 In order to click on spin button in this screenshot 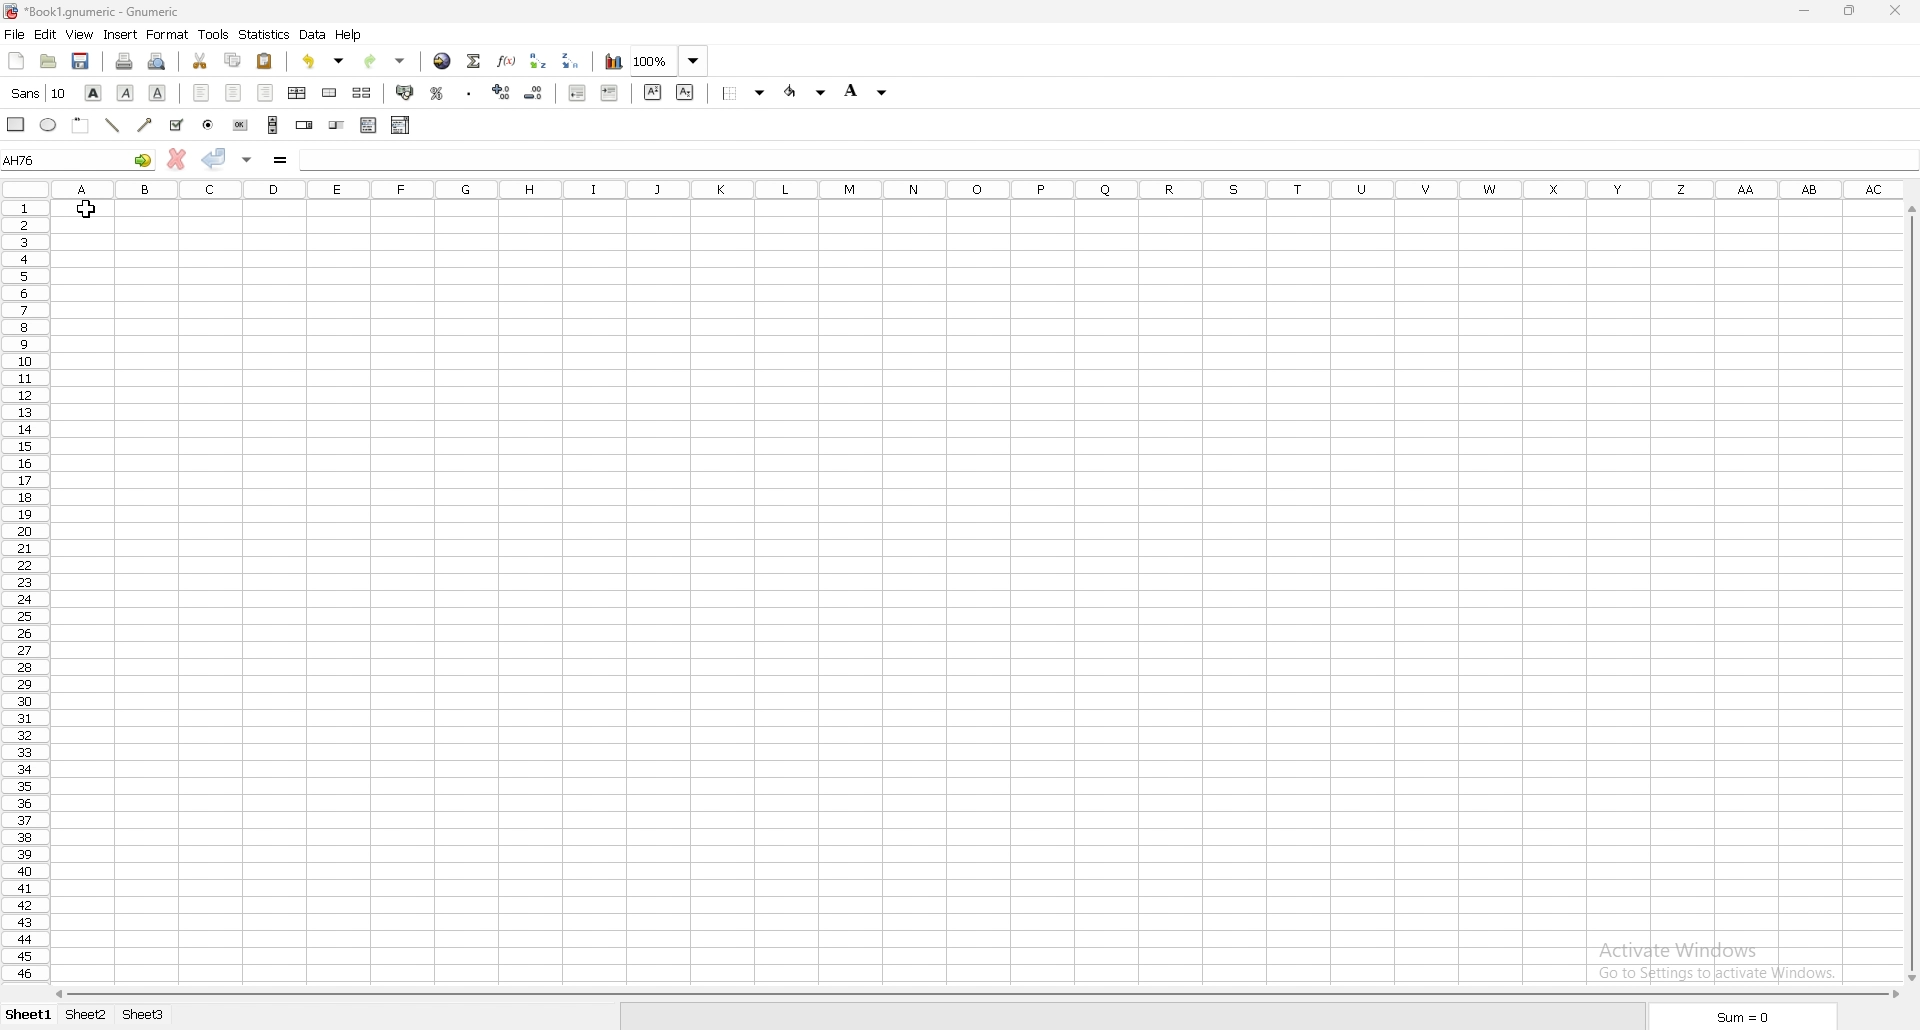, I will do `click(304, 123)`.